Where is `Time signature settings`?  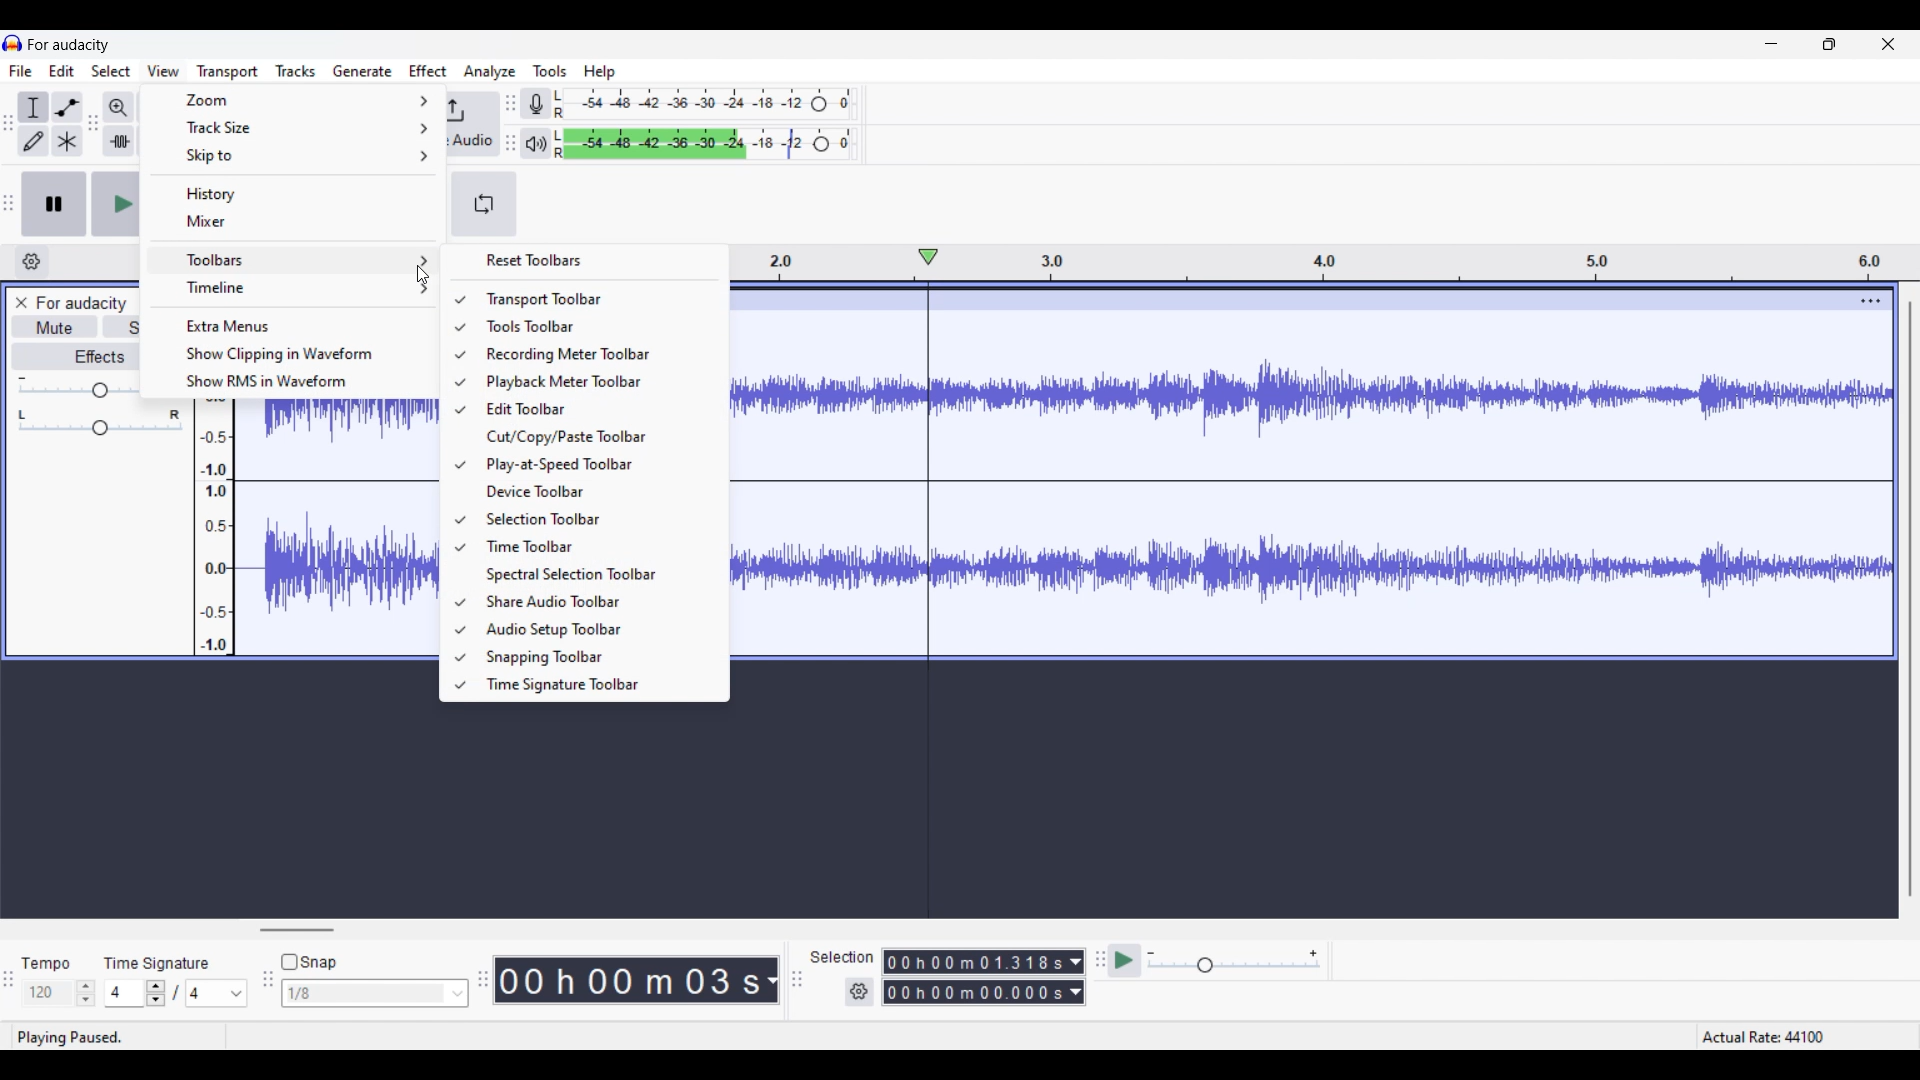
Time signature settings is located at coordinates (176, 992).